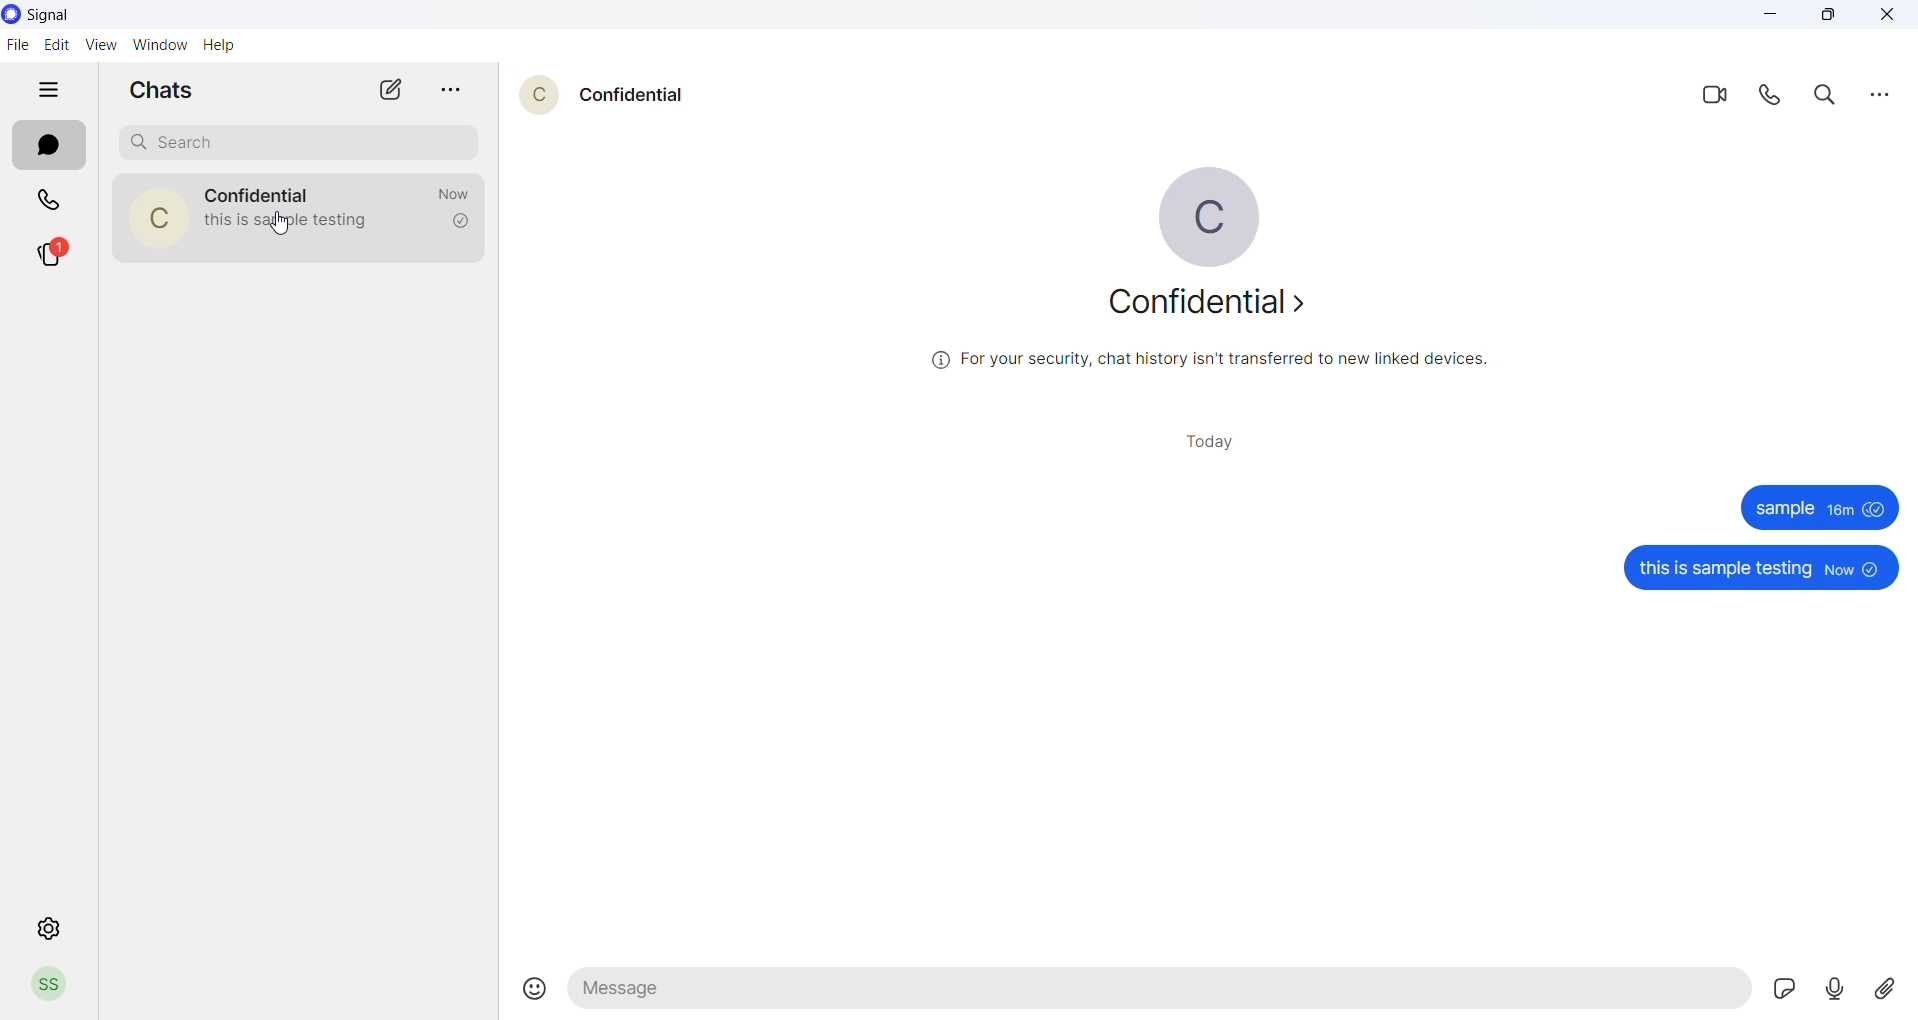  I want to click on now, so click(1840, 570).